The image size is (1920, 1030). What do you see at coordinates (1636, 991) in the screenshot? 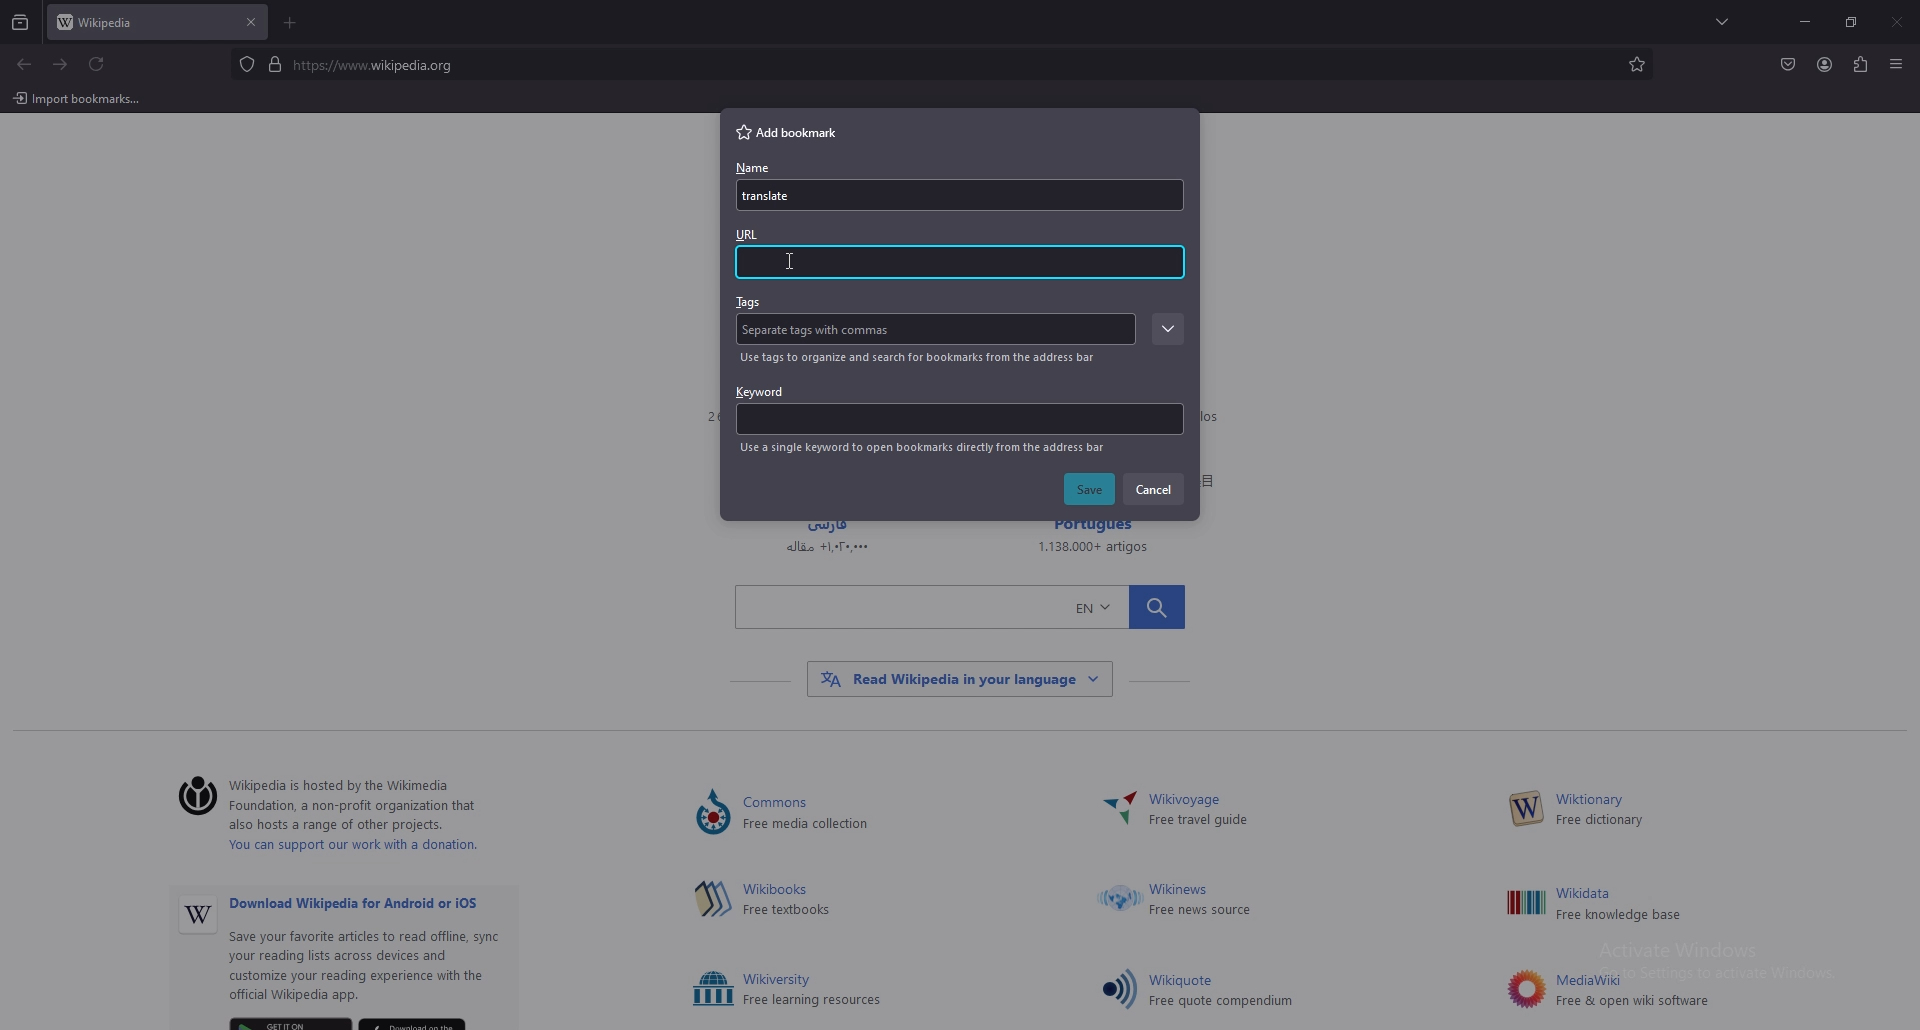
I see `` at bounding box center [1636, 991].